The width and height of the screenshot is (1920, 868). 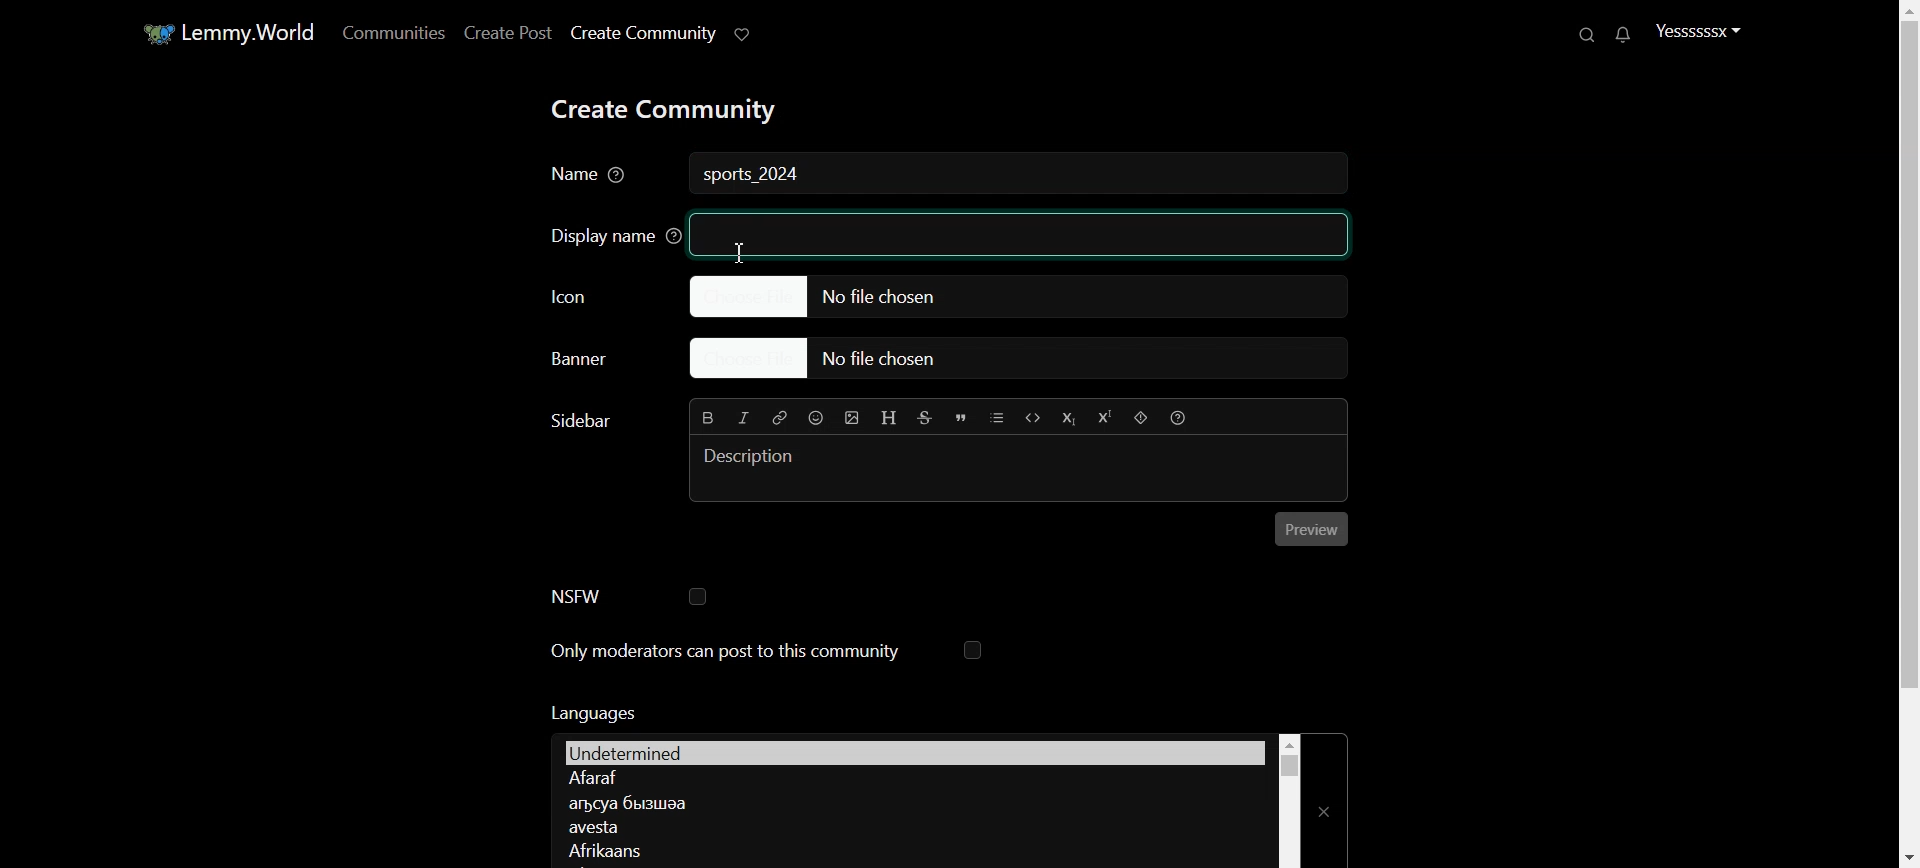 I want to click on Profile, so click(x=1698, y=30).